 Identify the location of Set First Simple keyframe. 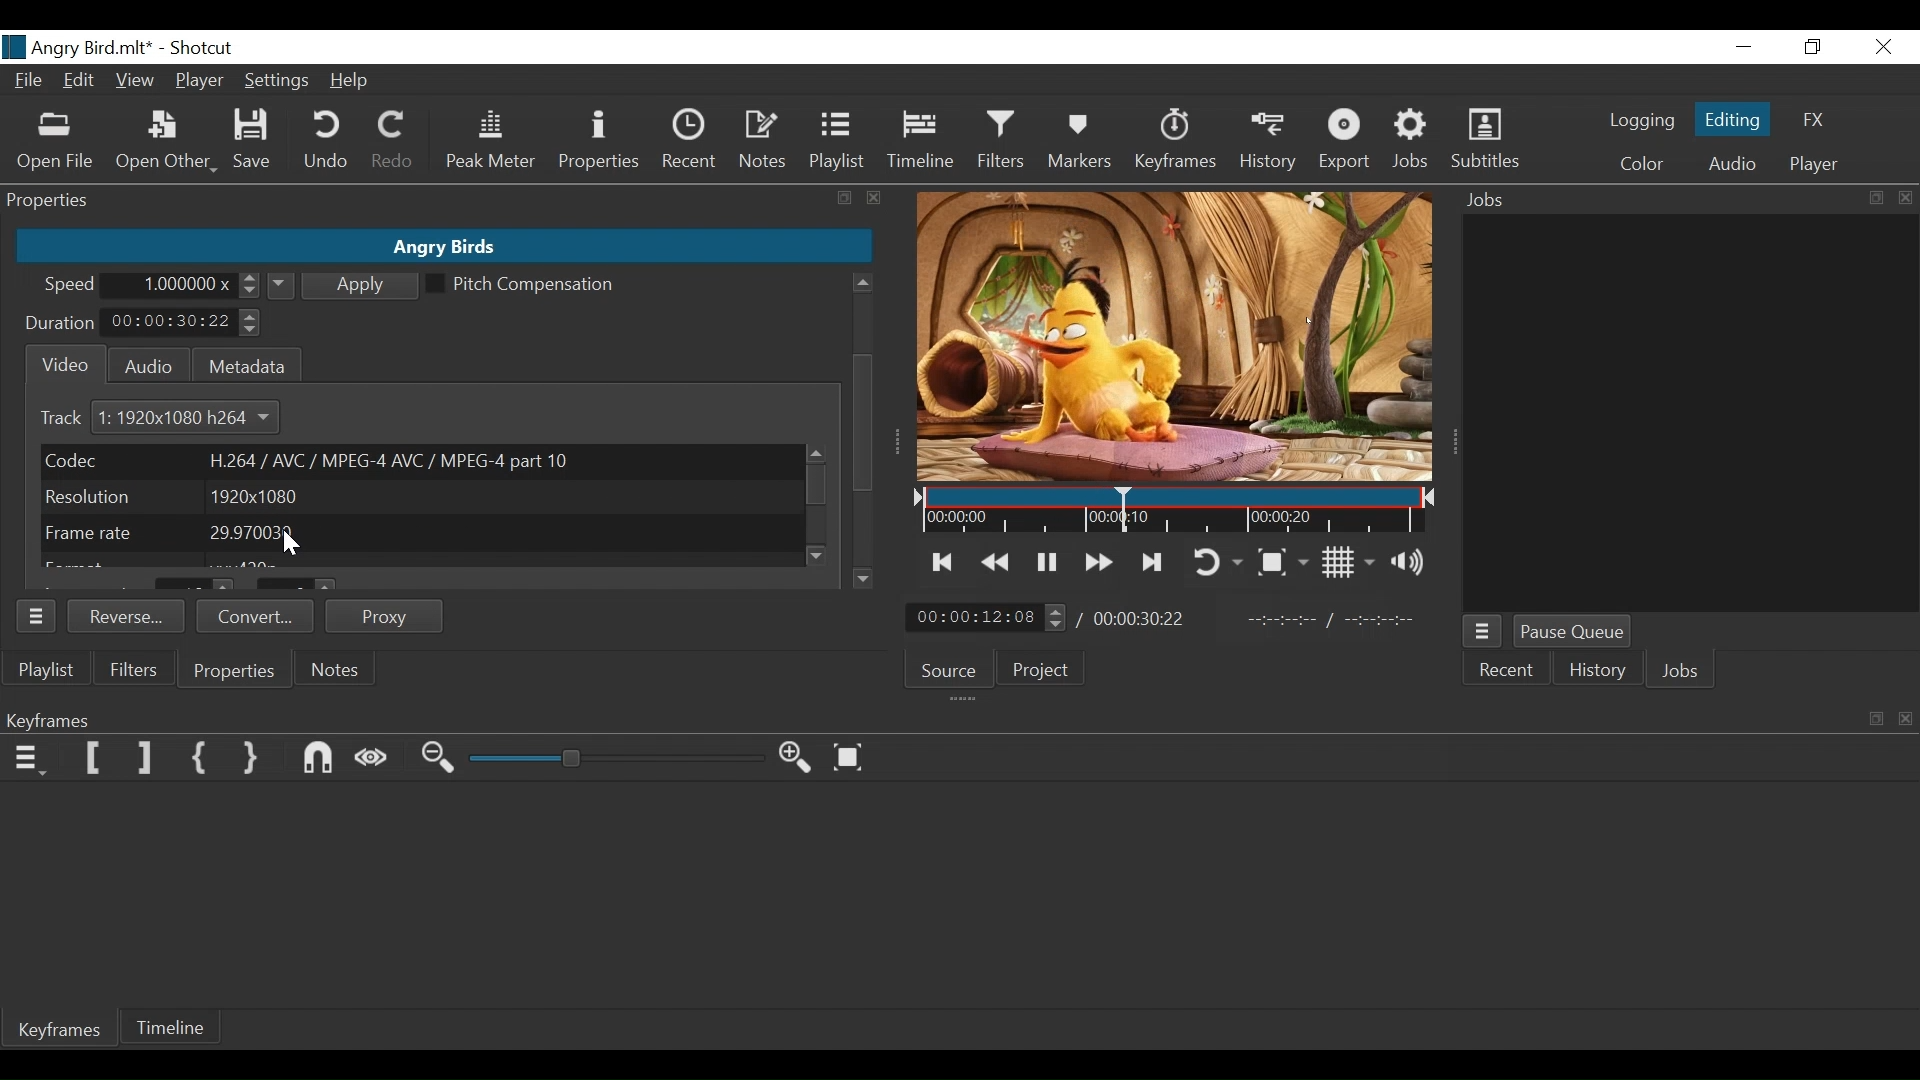
(201, 759).